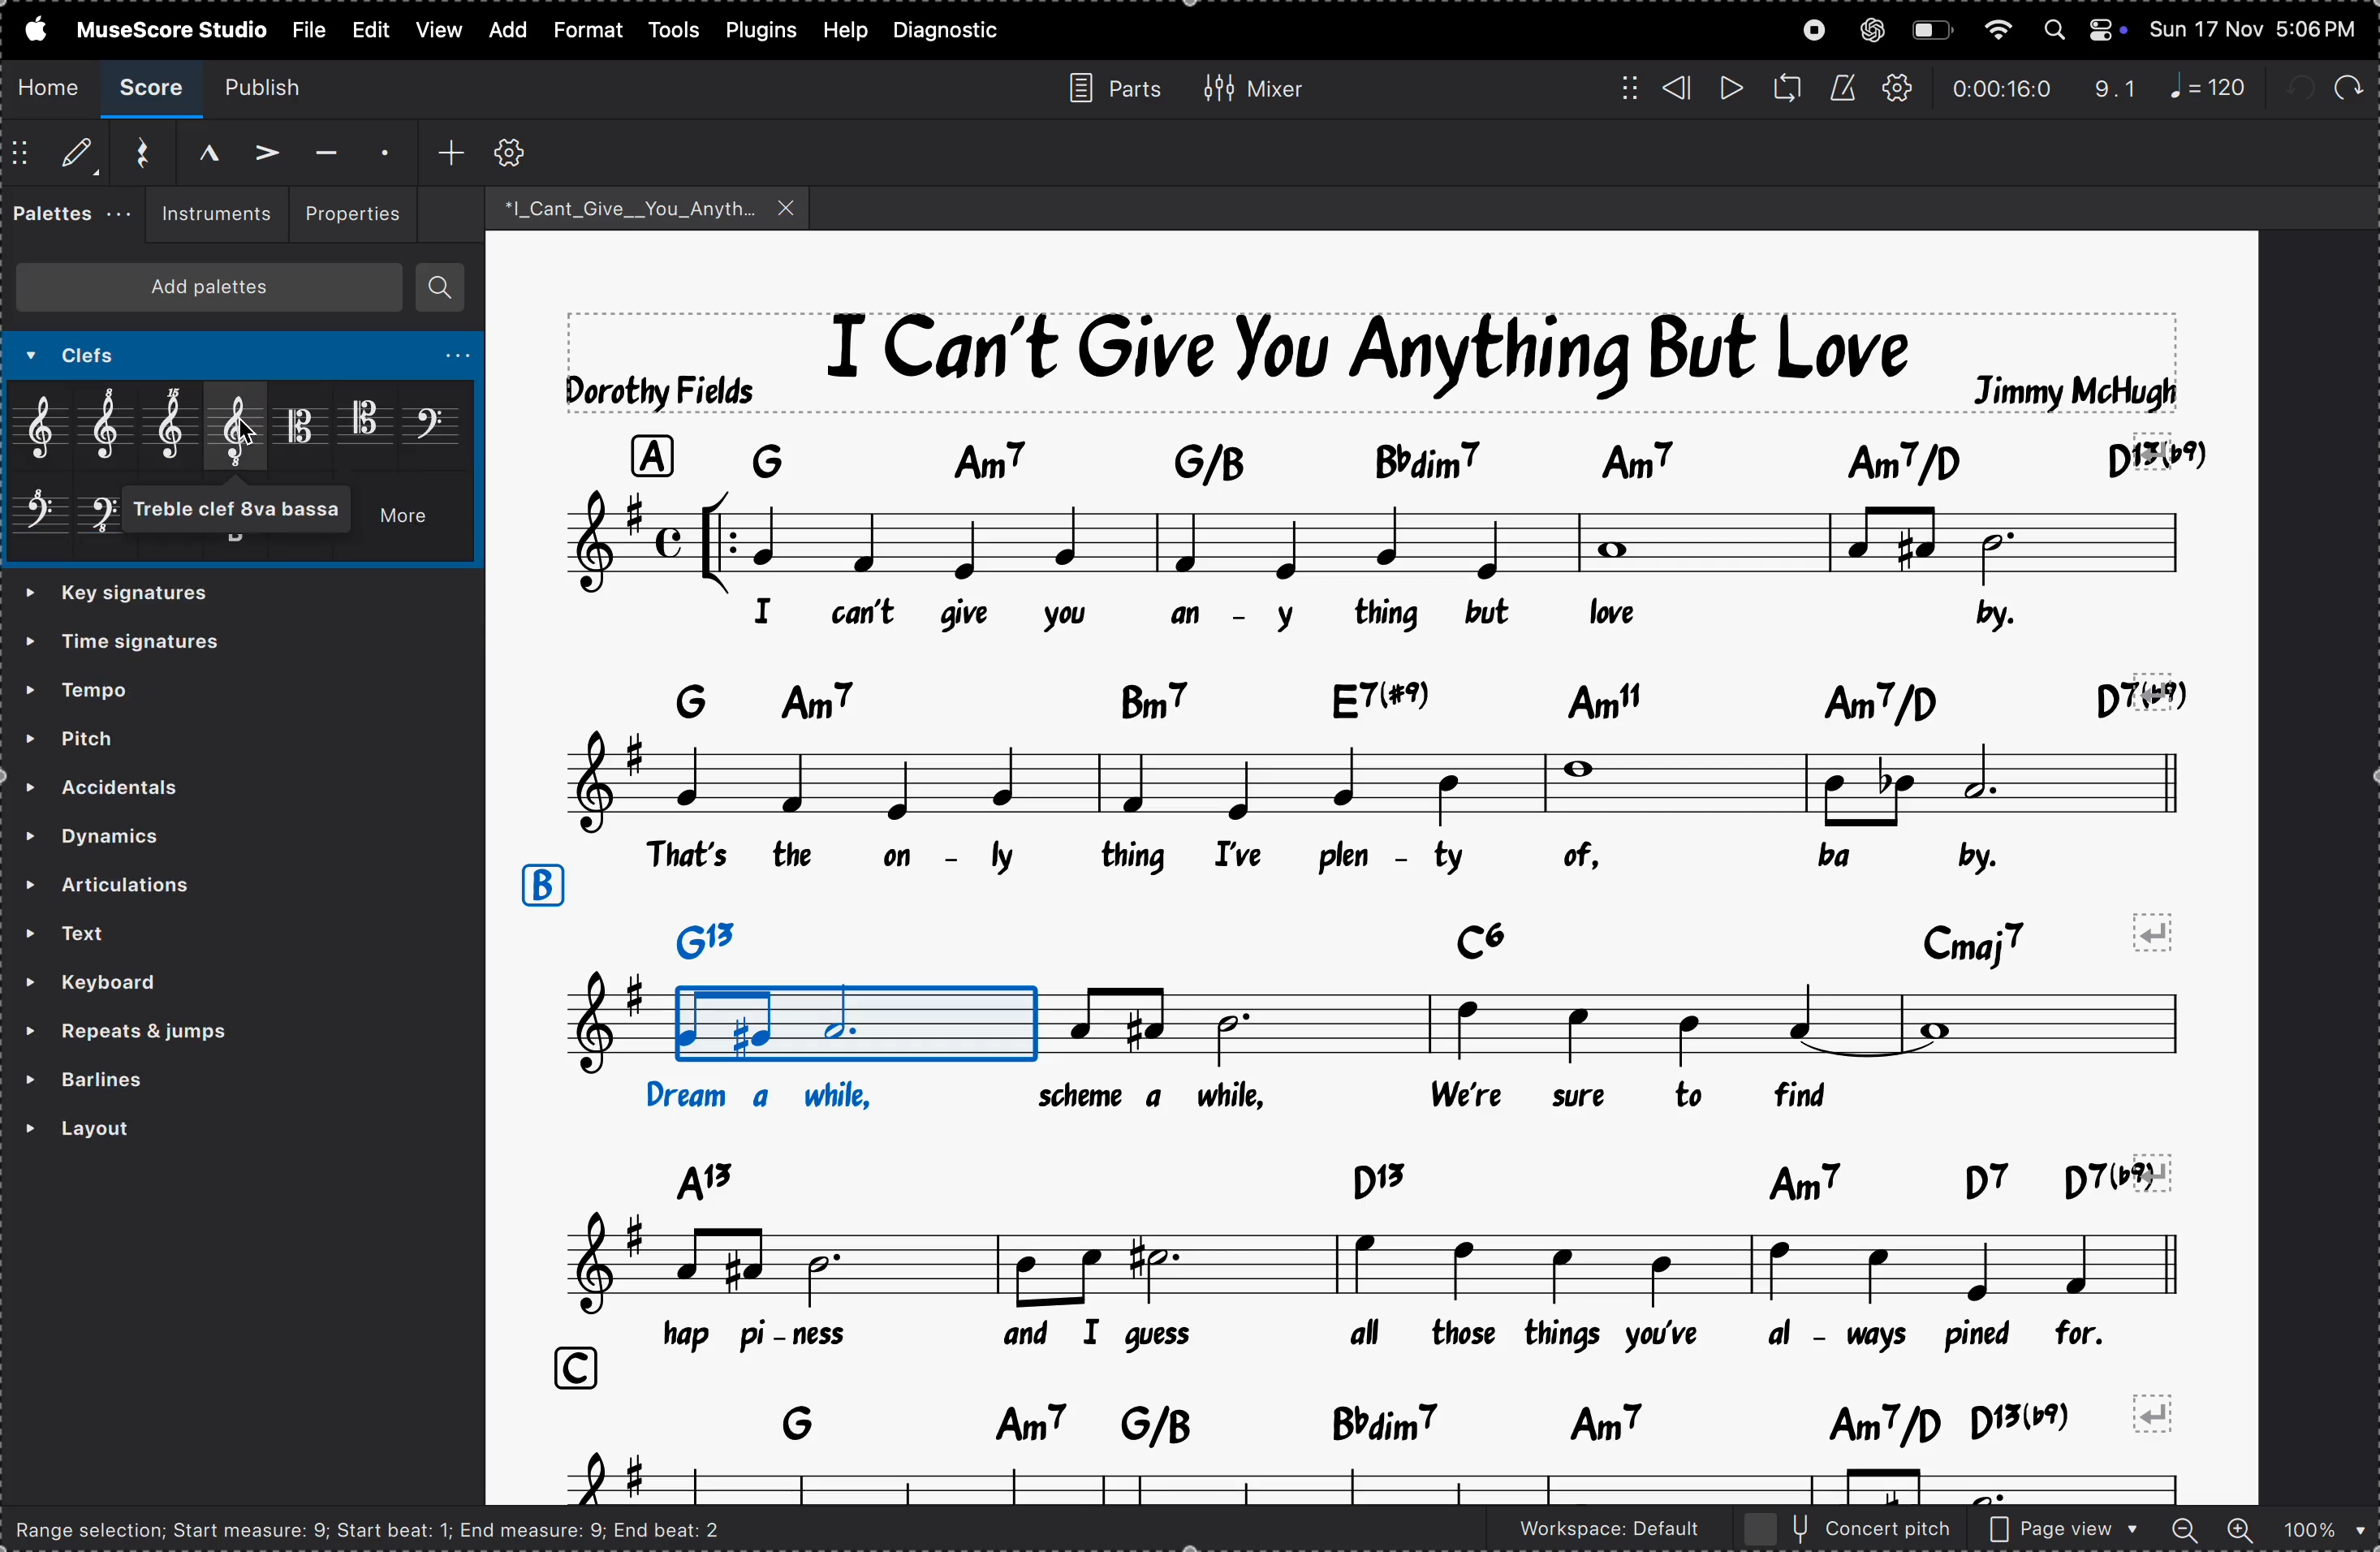  What do you see at coordinates (191, 150) in the screenshot?
I see `Marcato` at bounding box center [191, 150].